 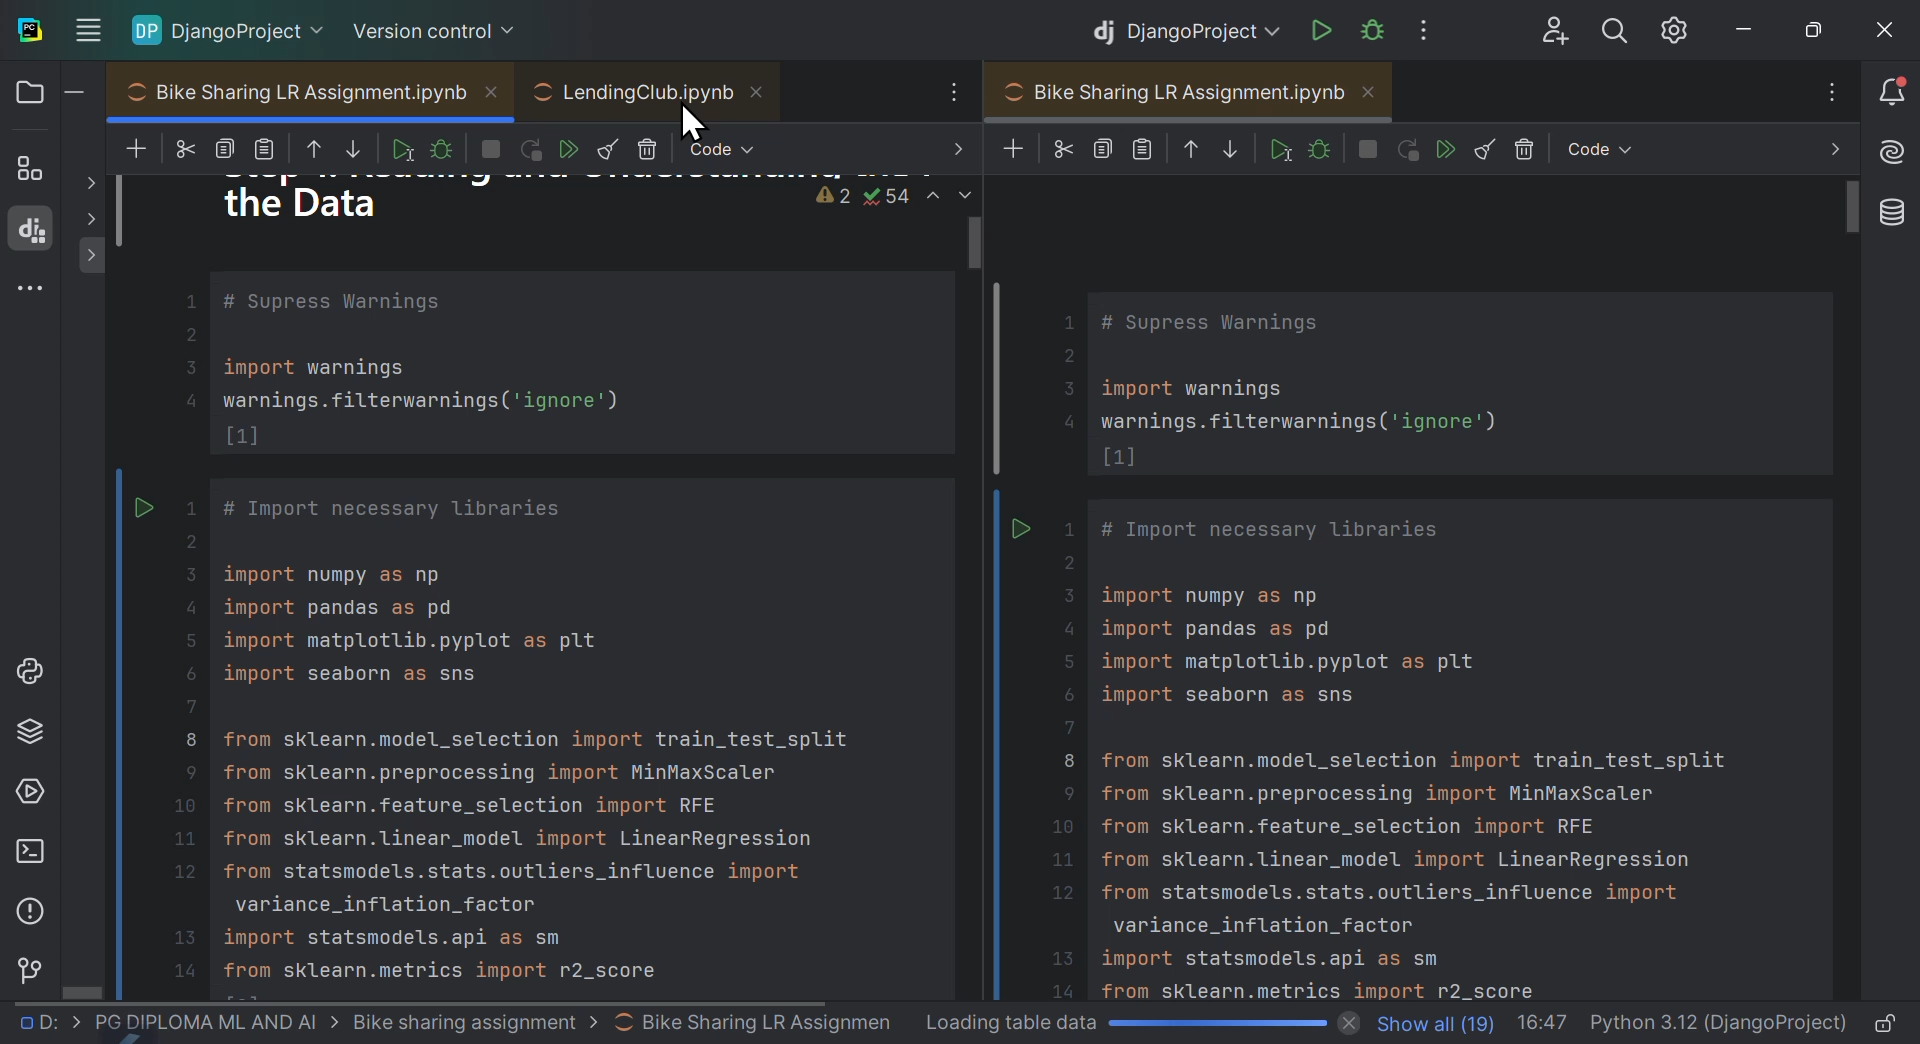 What do you see at coordinates (1682, 1023) in the screenshot?
I see `file data` at bounding box center [1682, 1023].